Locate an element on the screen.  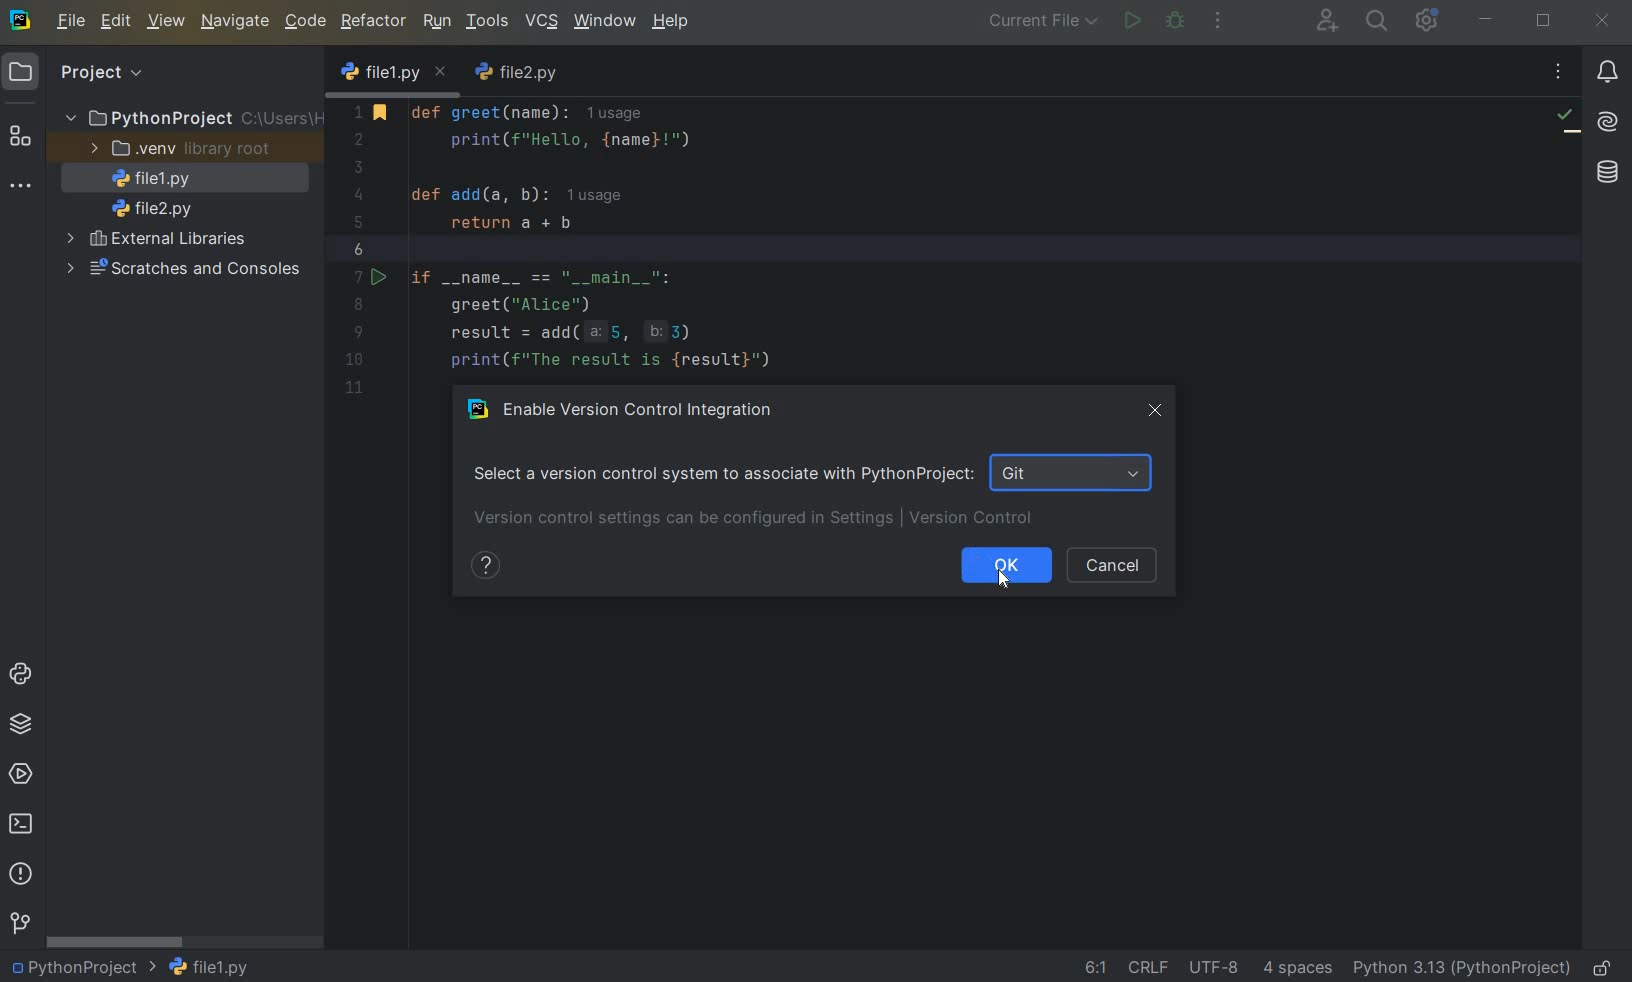
Project is located at coordinates (101, 73).